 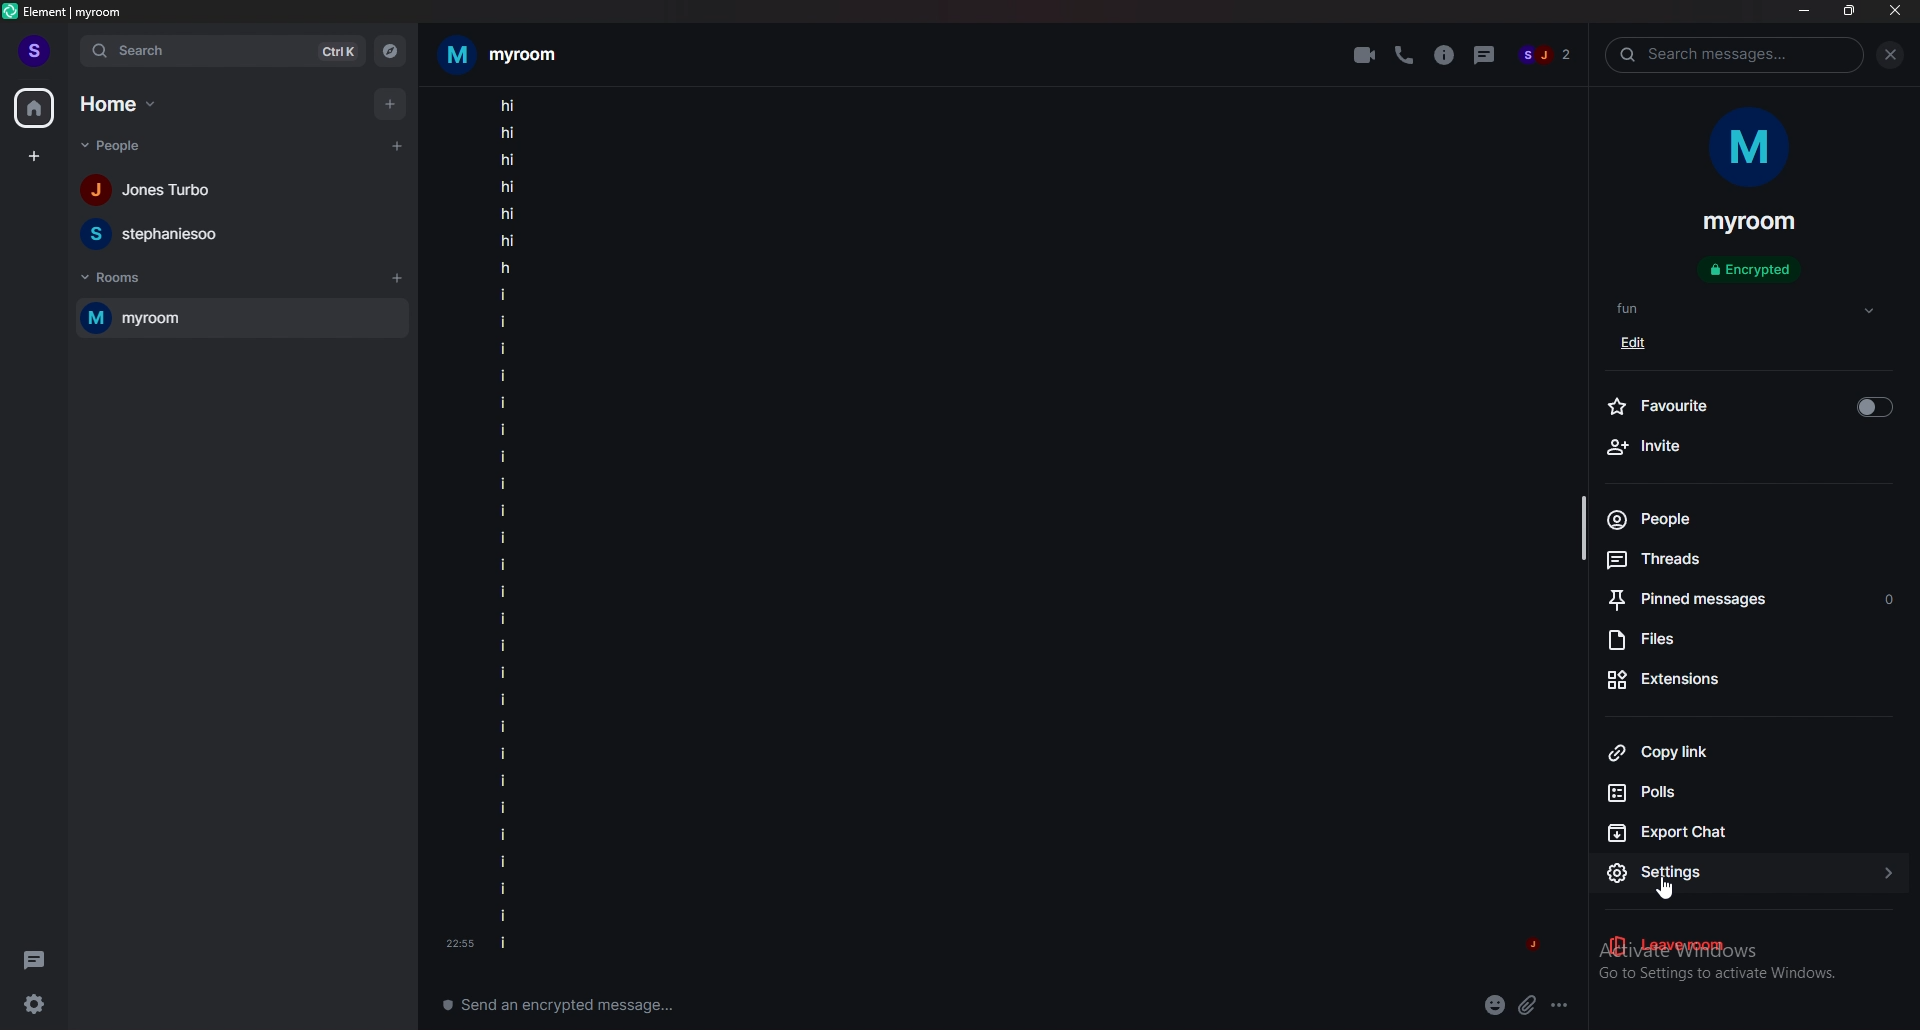 What do you see at coordinates (1546, 57) in the screenshot?
I see `people` at bounding box center [1546, 57].